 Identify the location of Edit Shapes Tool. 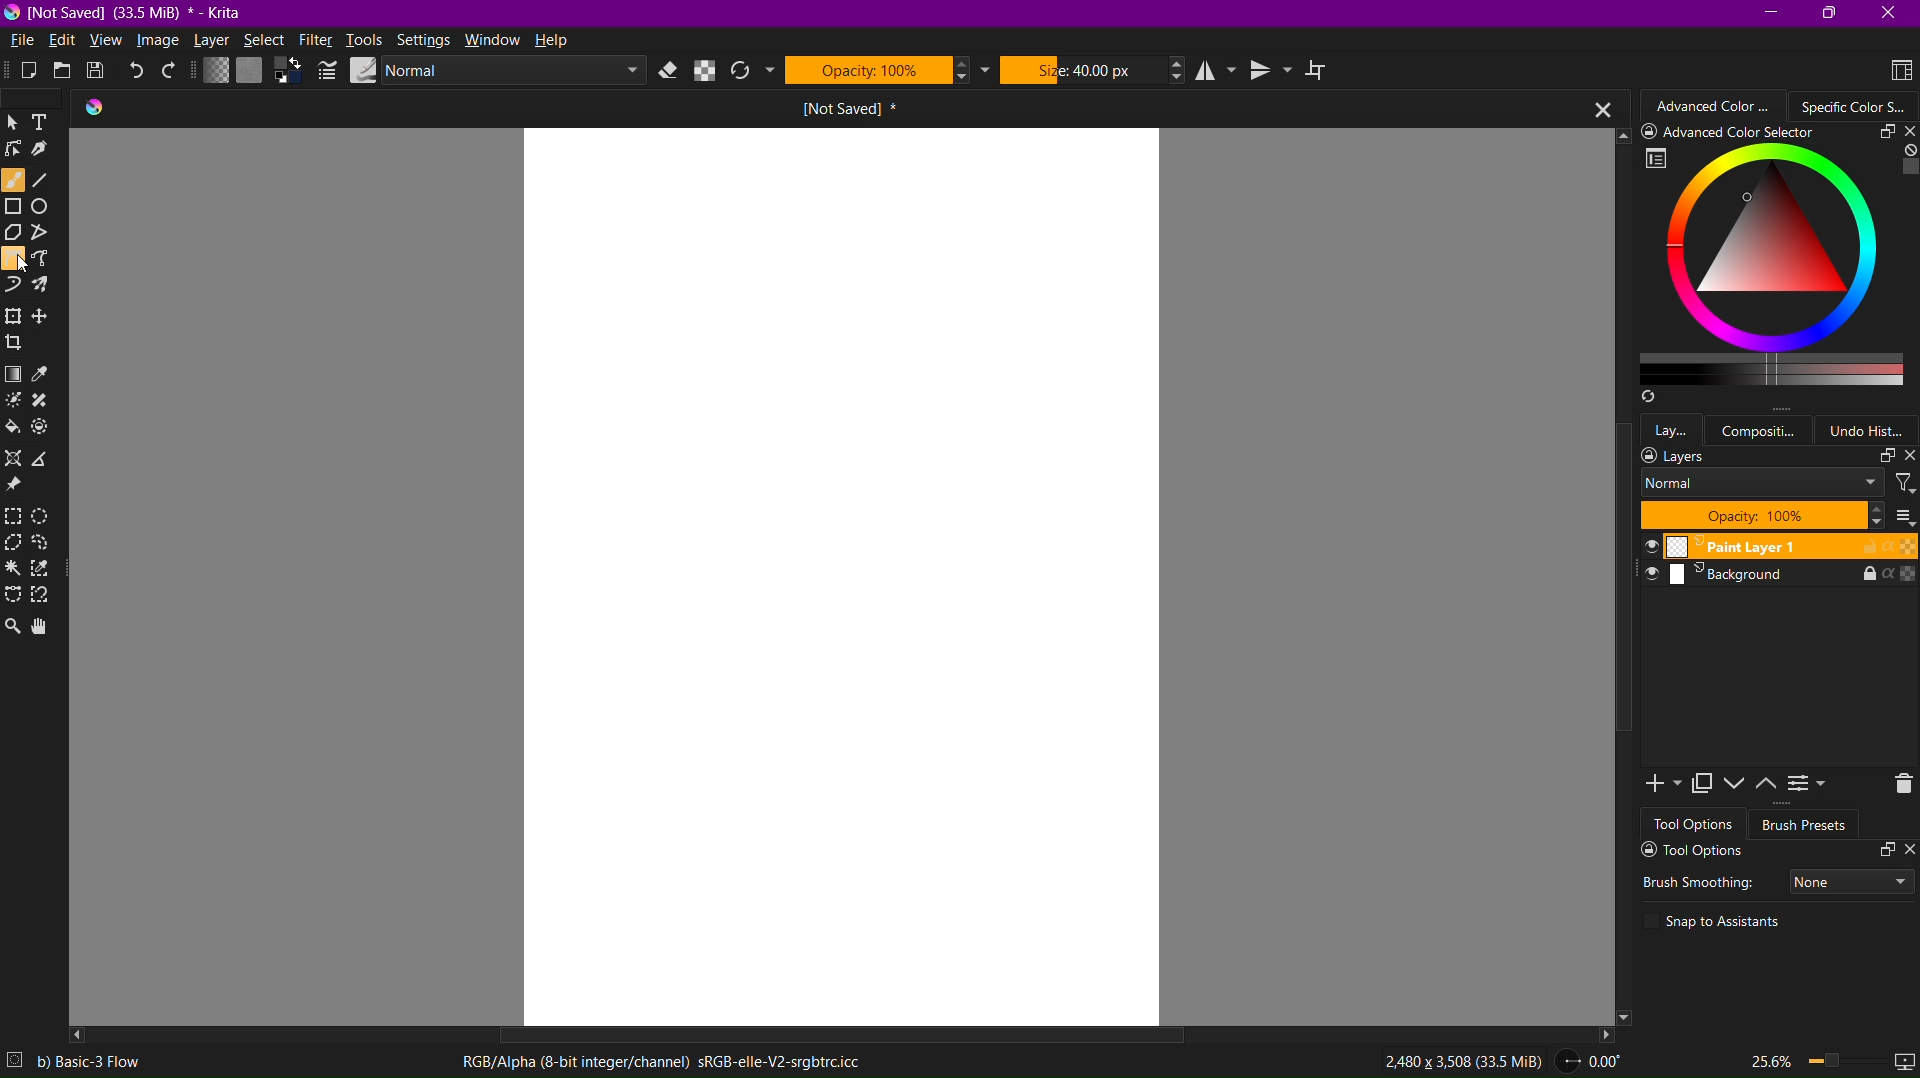
(17, 154).